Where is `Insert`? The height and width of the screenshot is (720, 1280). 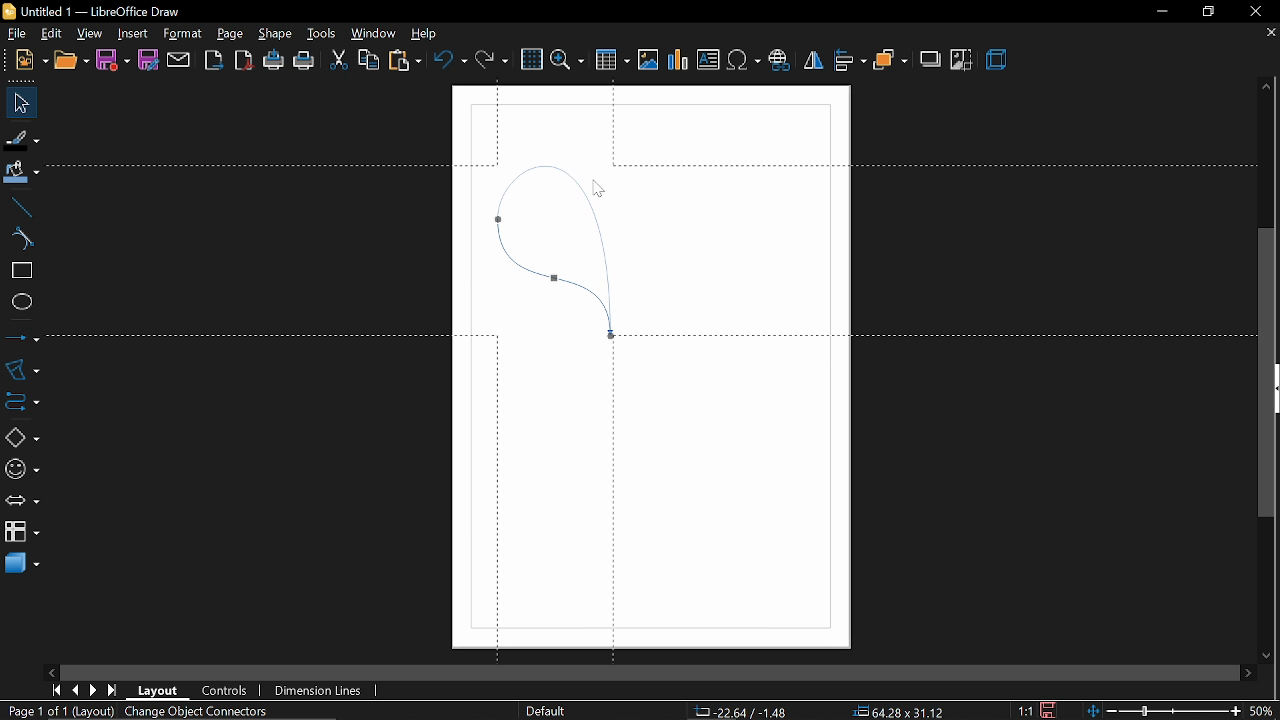
Insert is located at coordinates (131, 32).